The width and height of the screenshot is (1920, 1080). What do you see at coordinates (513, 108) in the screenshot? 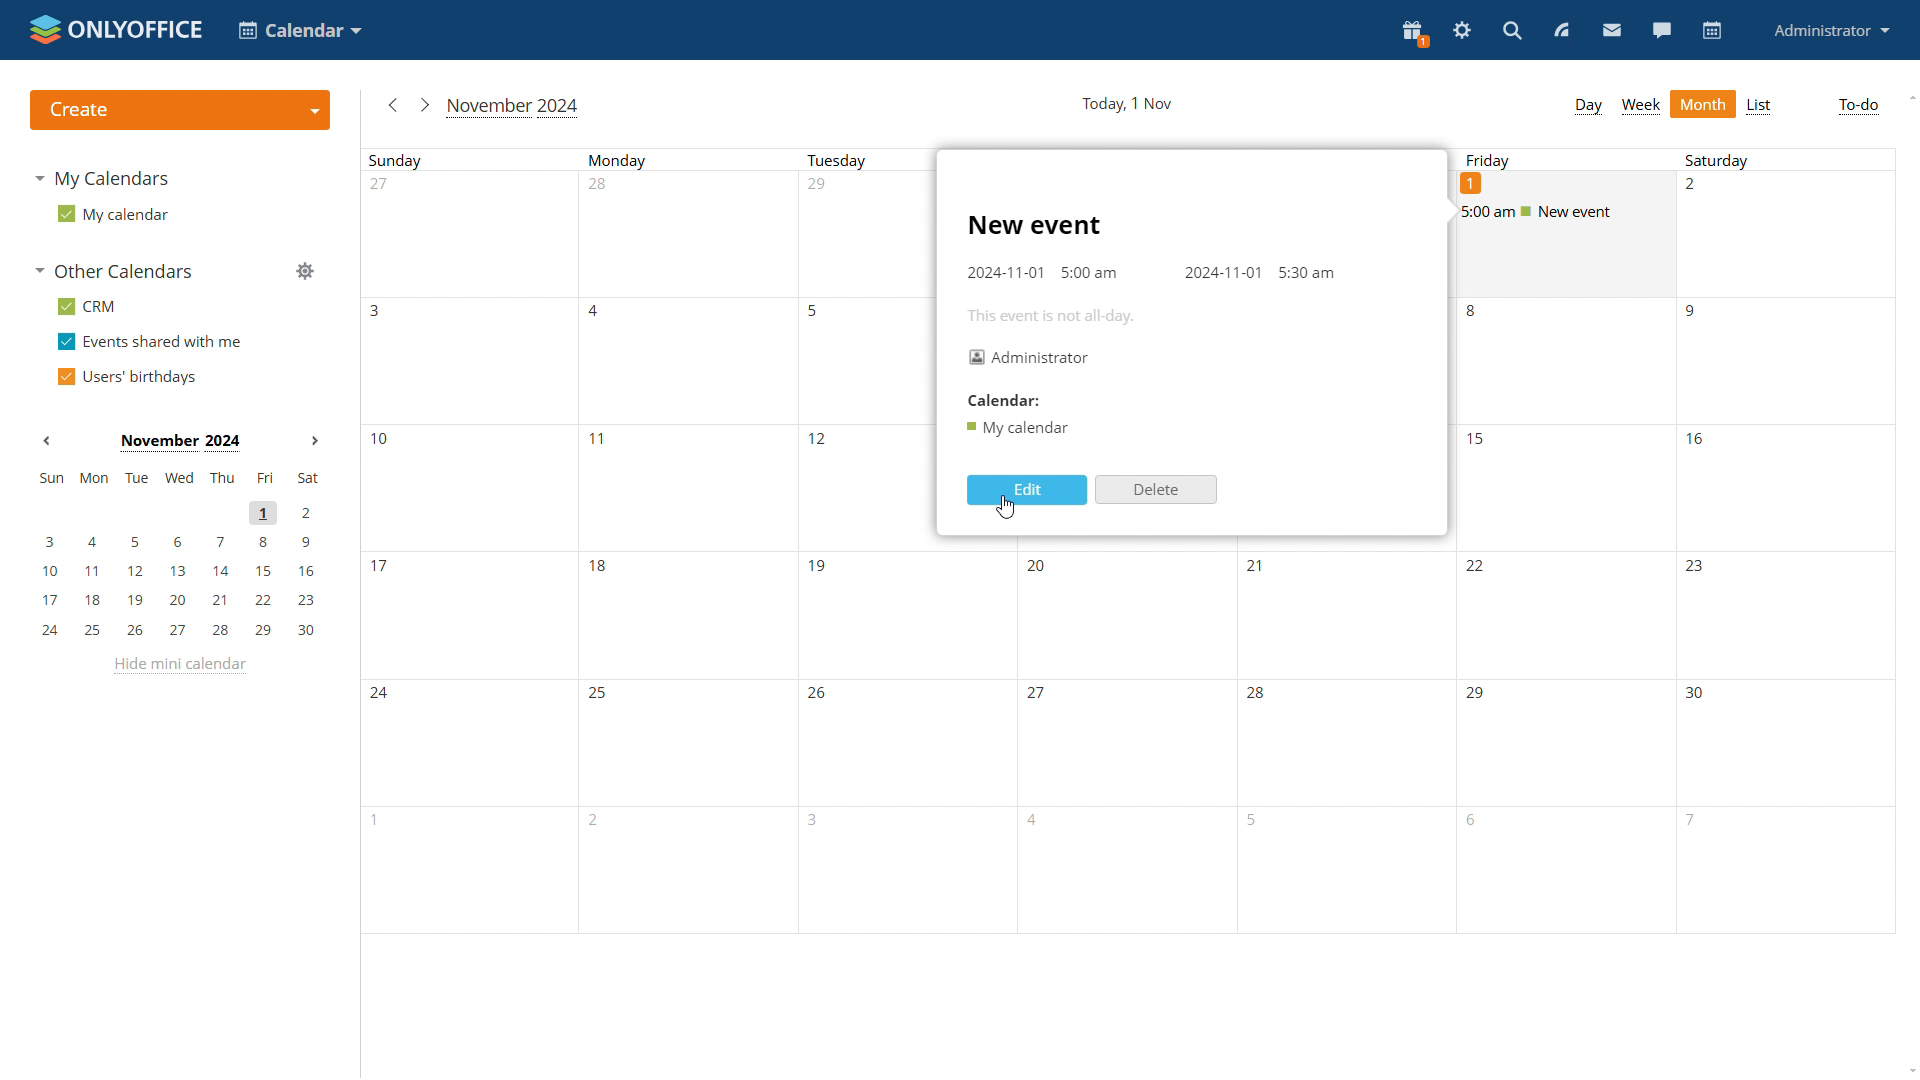
I see `current month` at bounding box center [513, 108].